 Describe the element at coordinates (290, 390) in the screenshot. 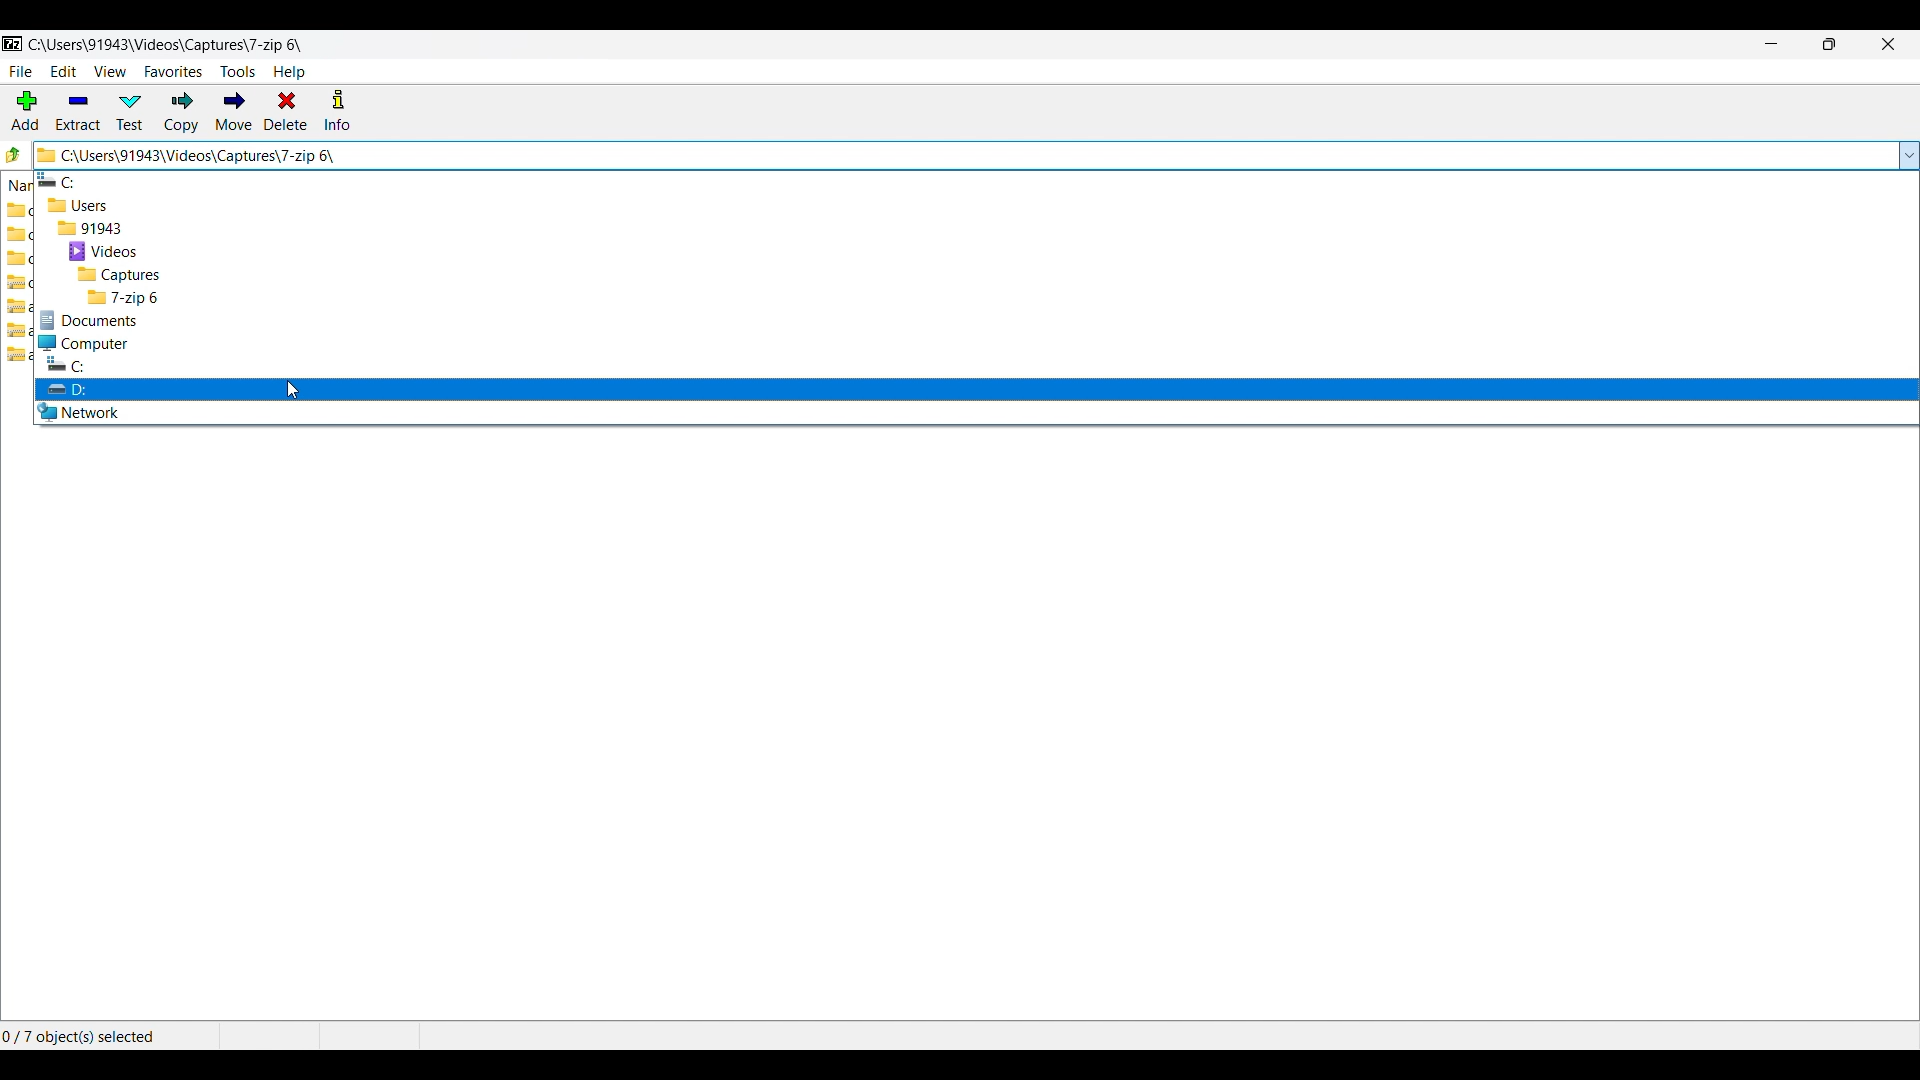

I see `cursor` at that location.